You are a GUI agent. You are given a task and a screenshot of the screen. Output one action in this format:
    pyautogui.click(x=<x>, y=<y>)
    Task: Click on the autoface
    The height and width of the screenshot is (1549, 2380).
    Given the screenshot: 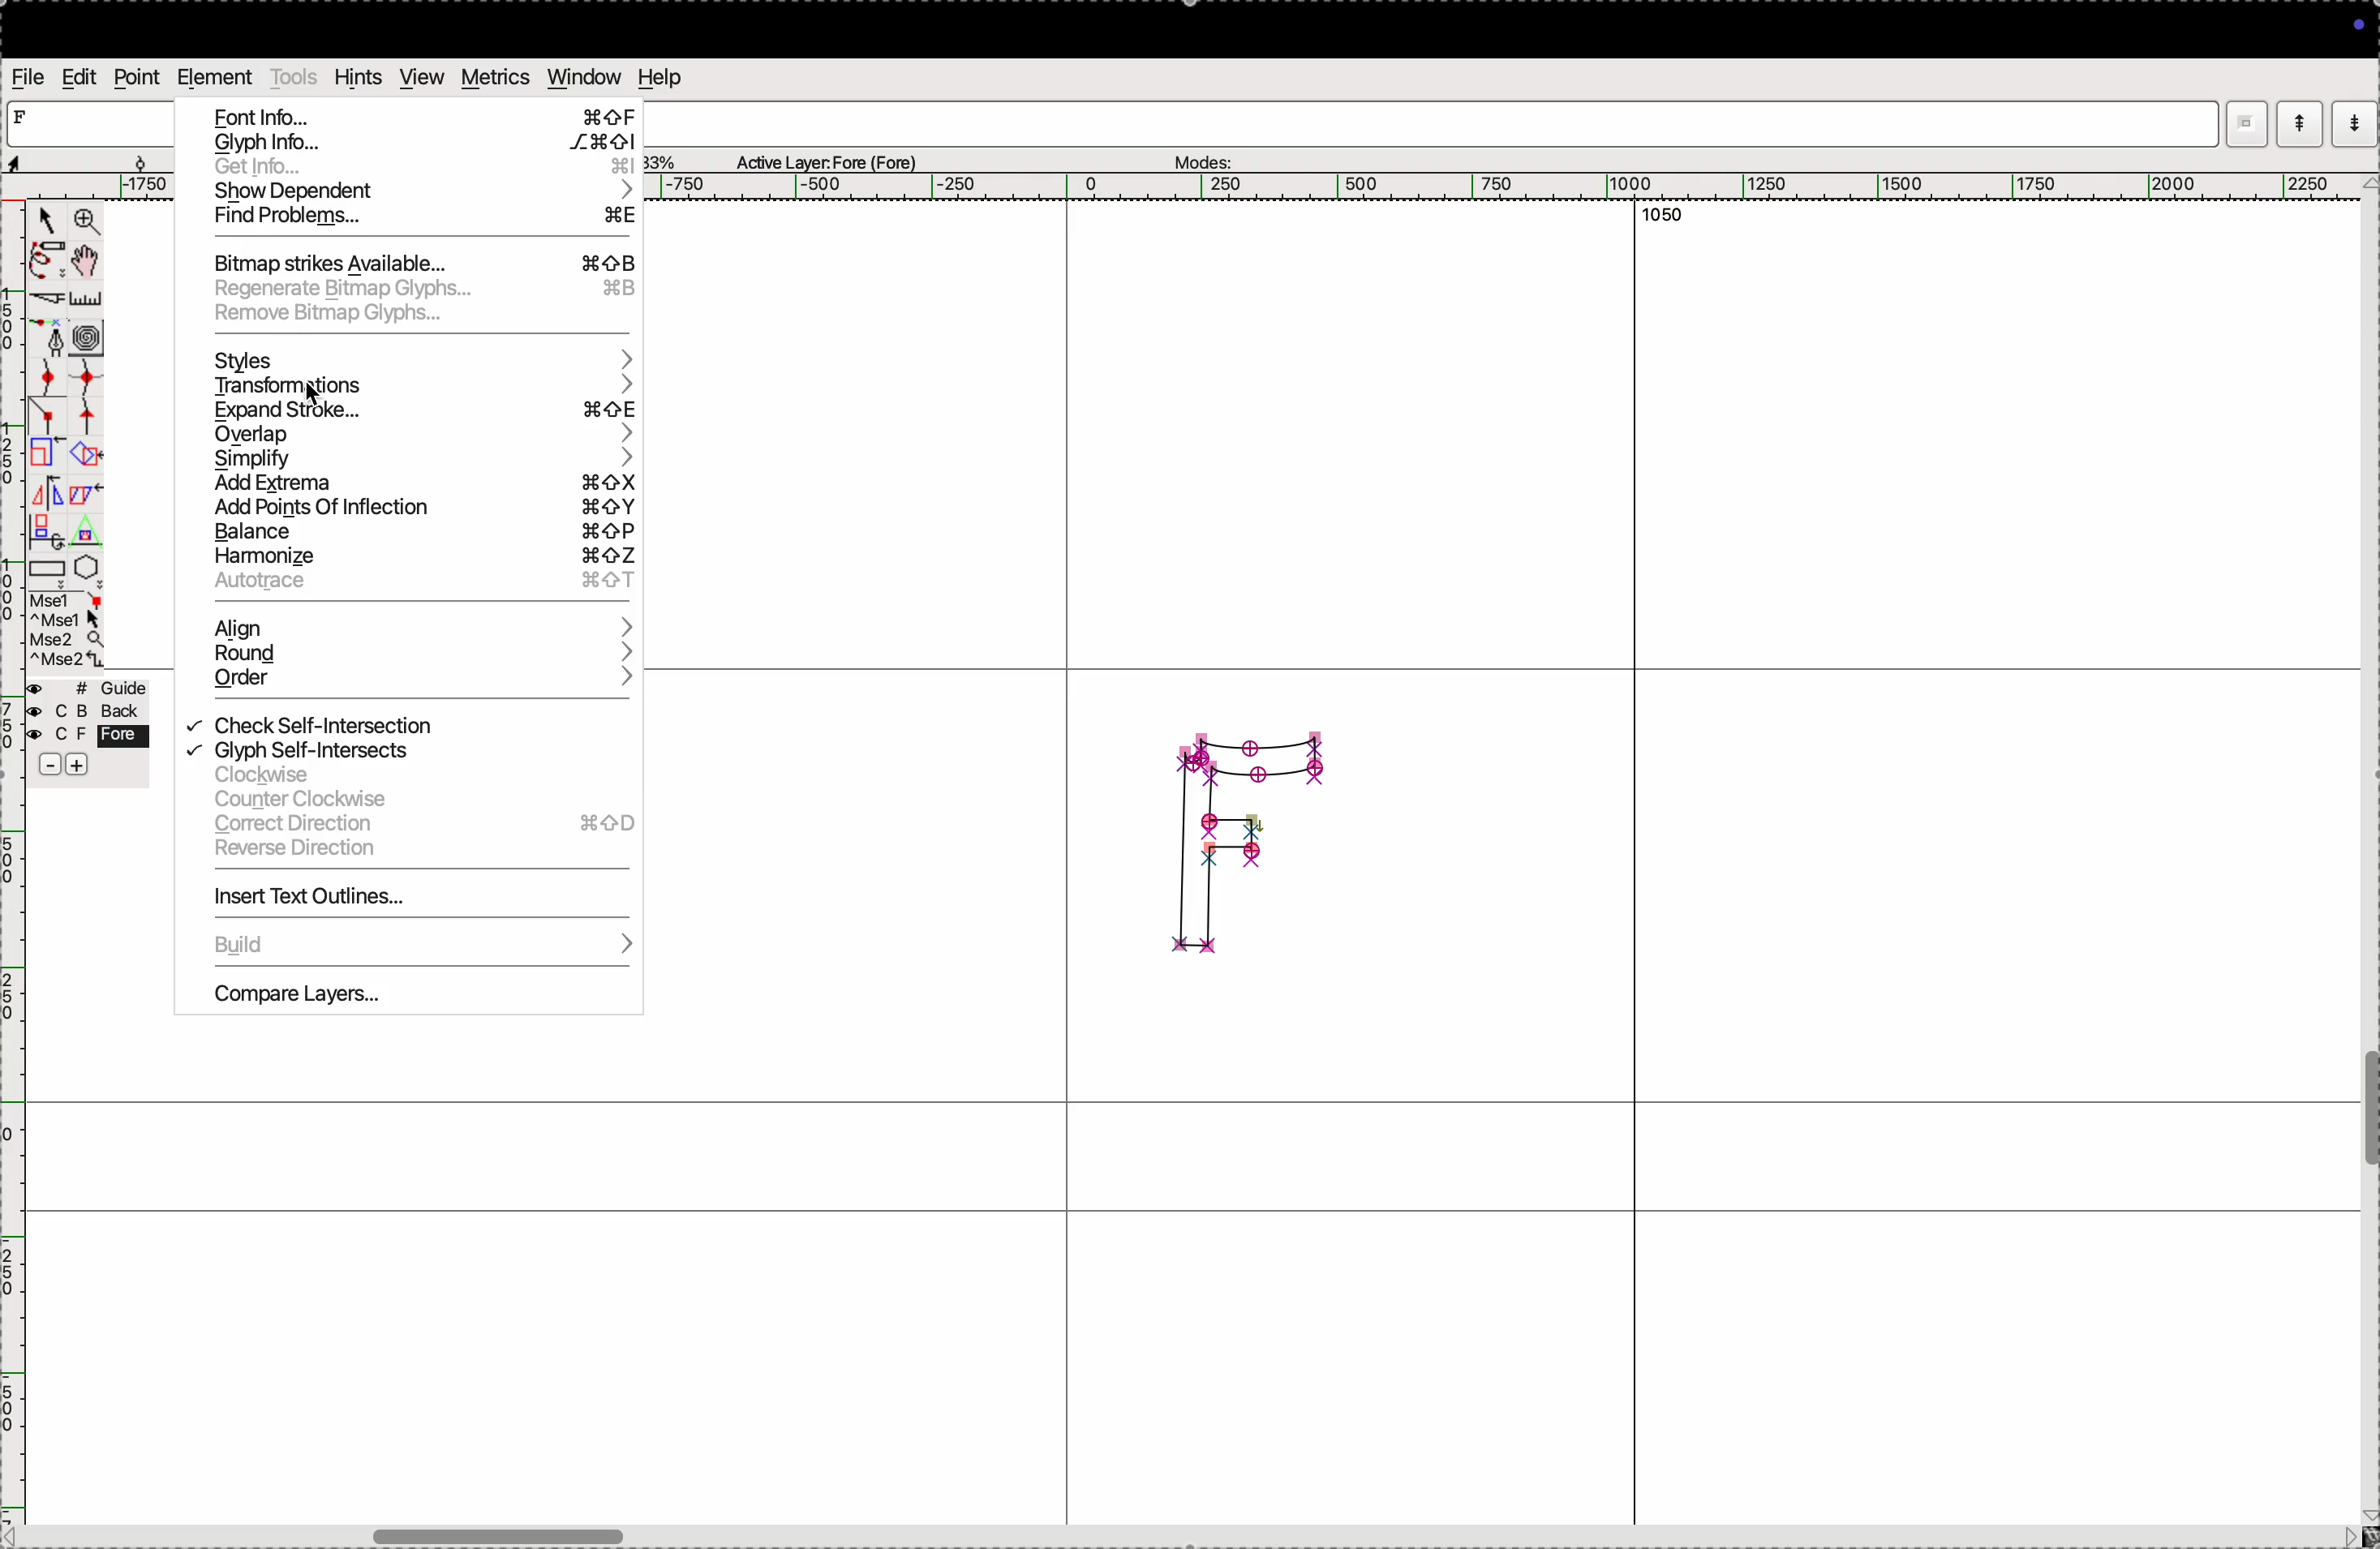 What is the action you would take?
    pyautogui.click(x=426, y=588)
    